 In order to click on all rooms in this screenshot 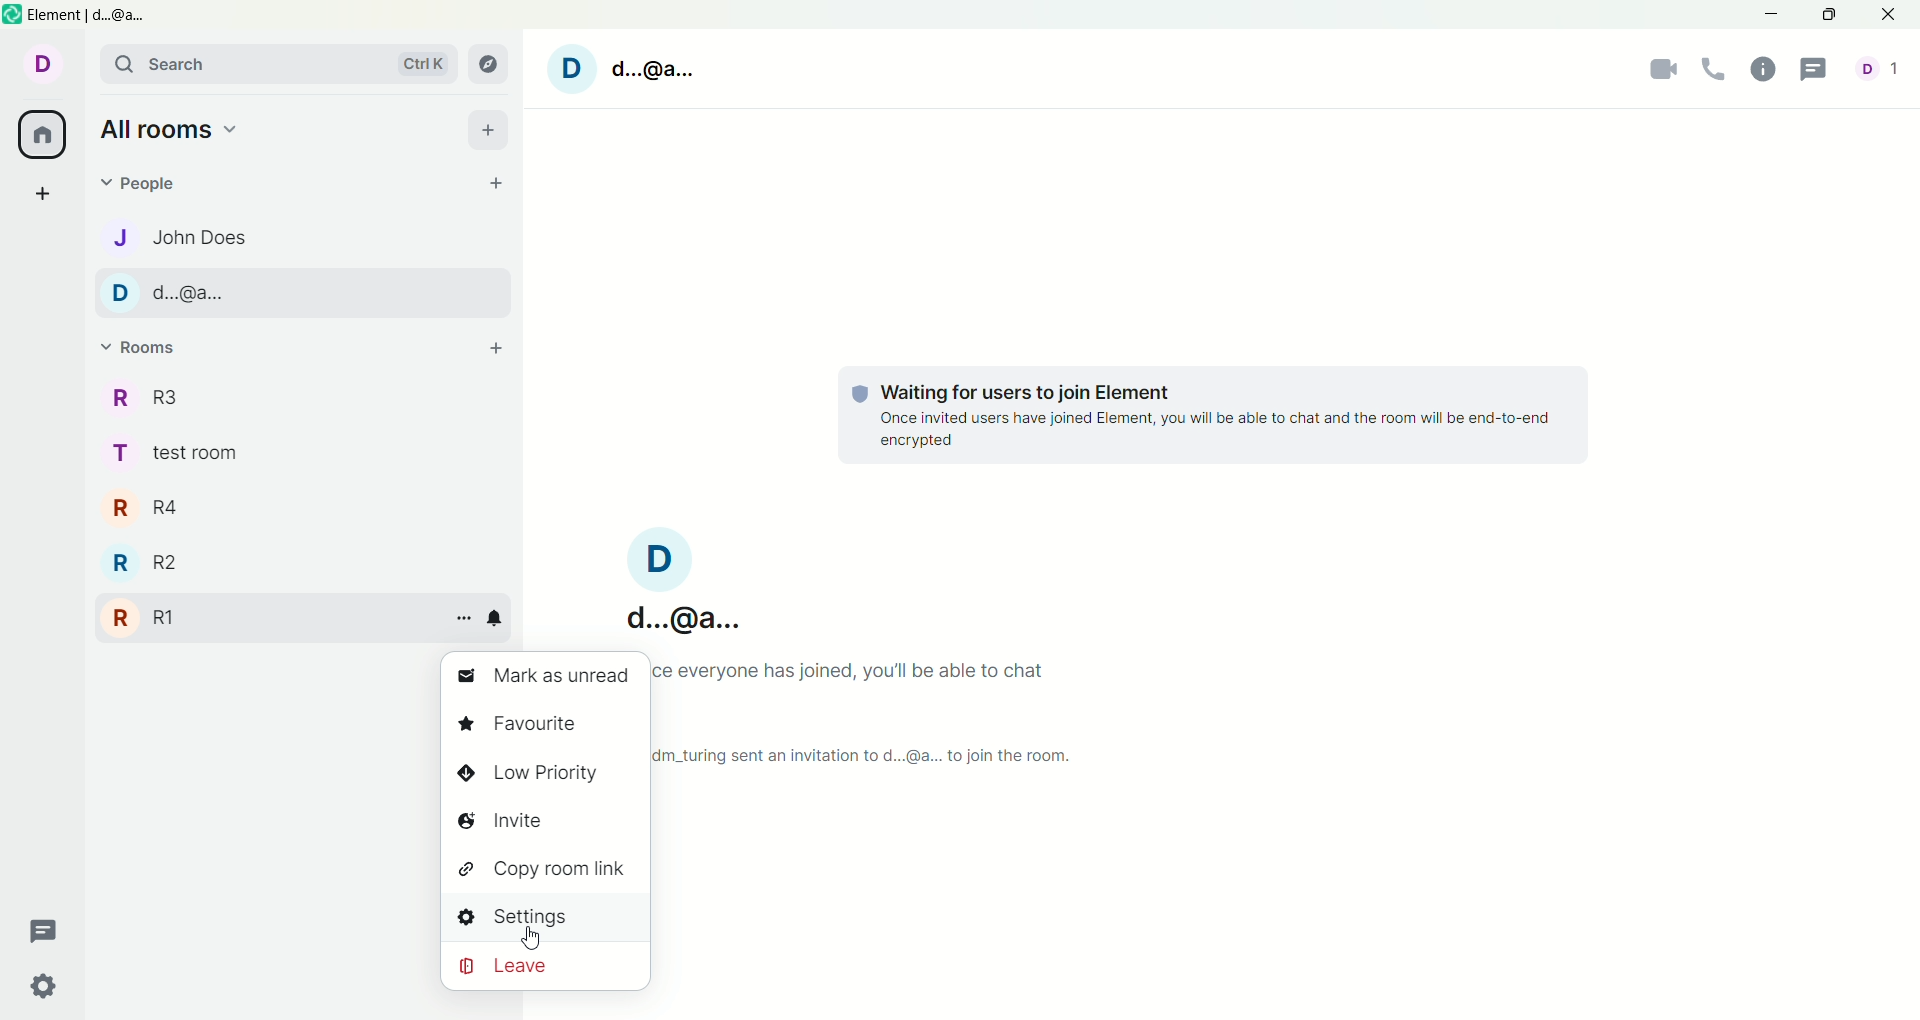, I will do `click(170, 132)`.